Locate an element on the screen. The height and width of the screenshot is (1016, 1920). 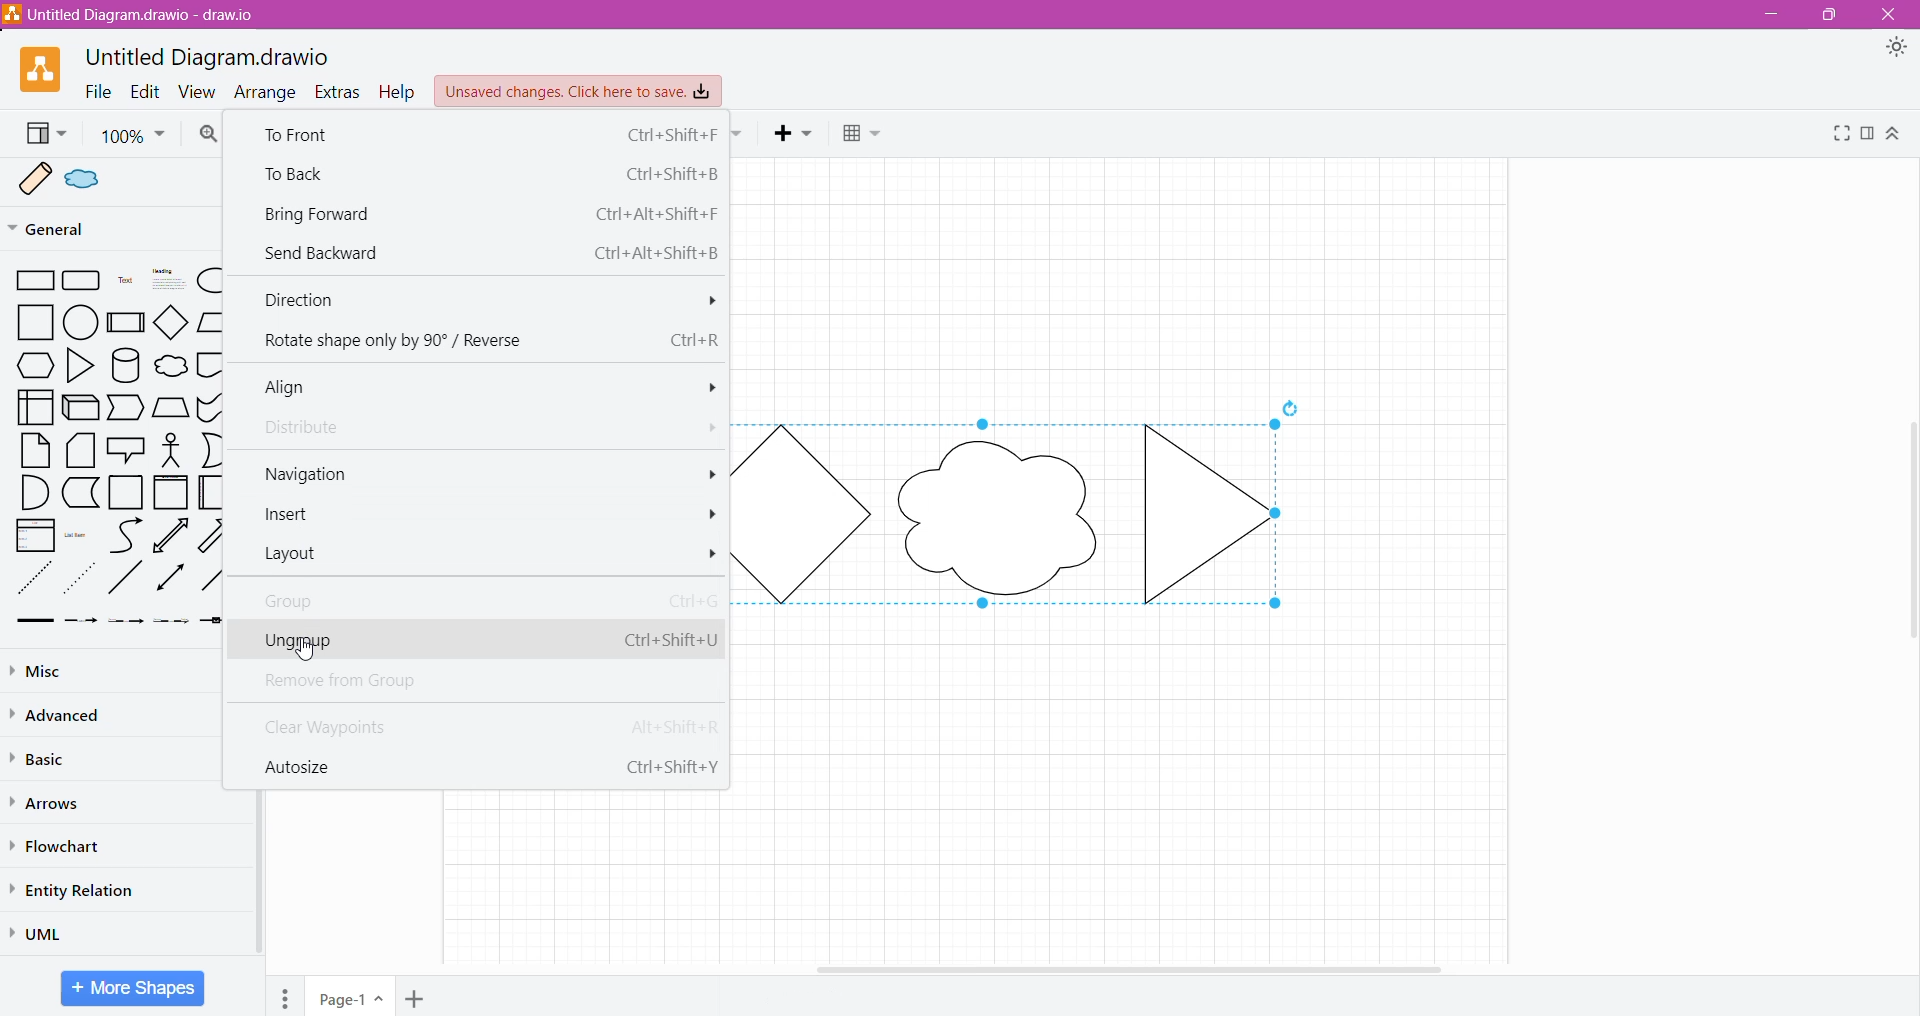
Help is located at coordinates (397, 92).